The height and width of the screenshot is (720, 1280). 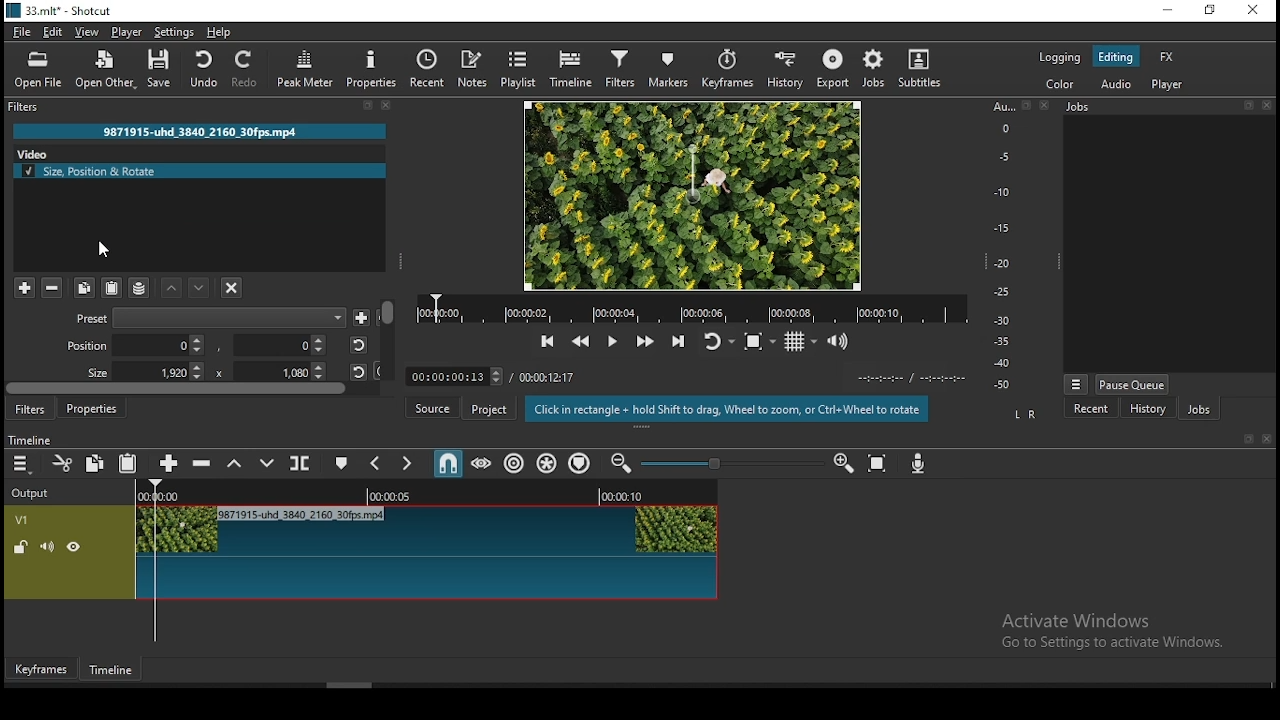 What do you see at coordinates (514, 461) in the screenshot?
I see `ripple` at bounding box center [514, 461].